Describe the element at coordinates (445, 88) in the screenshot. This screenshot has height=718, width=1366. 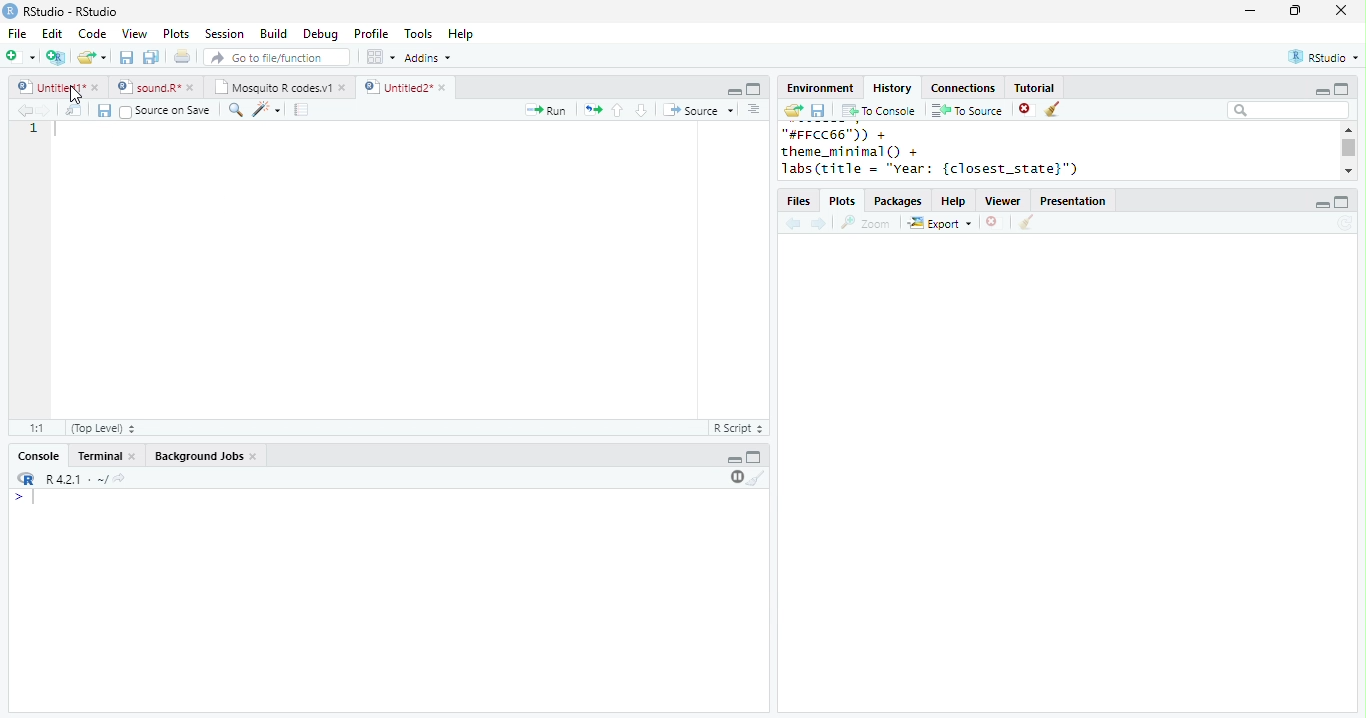
I see `close` at that location.